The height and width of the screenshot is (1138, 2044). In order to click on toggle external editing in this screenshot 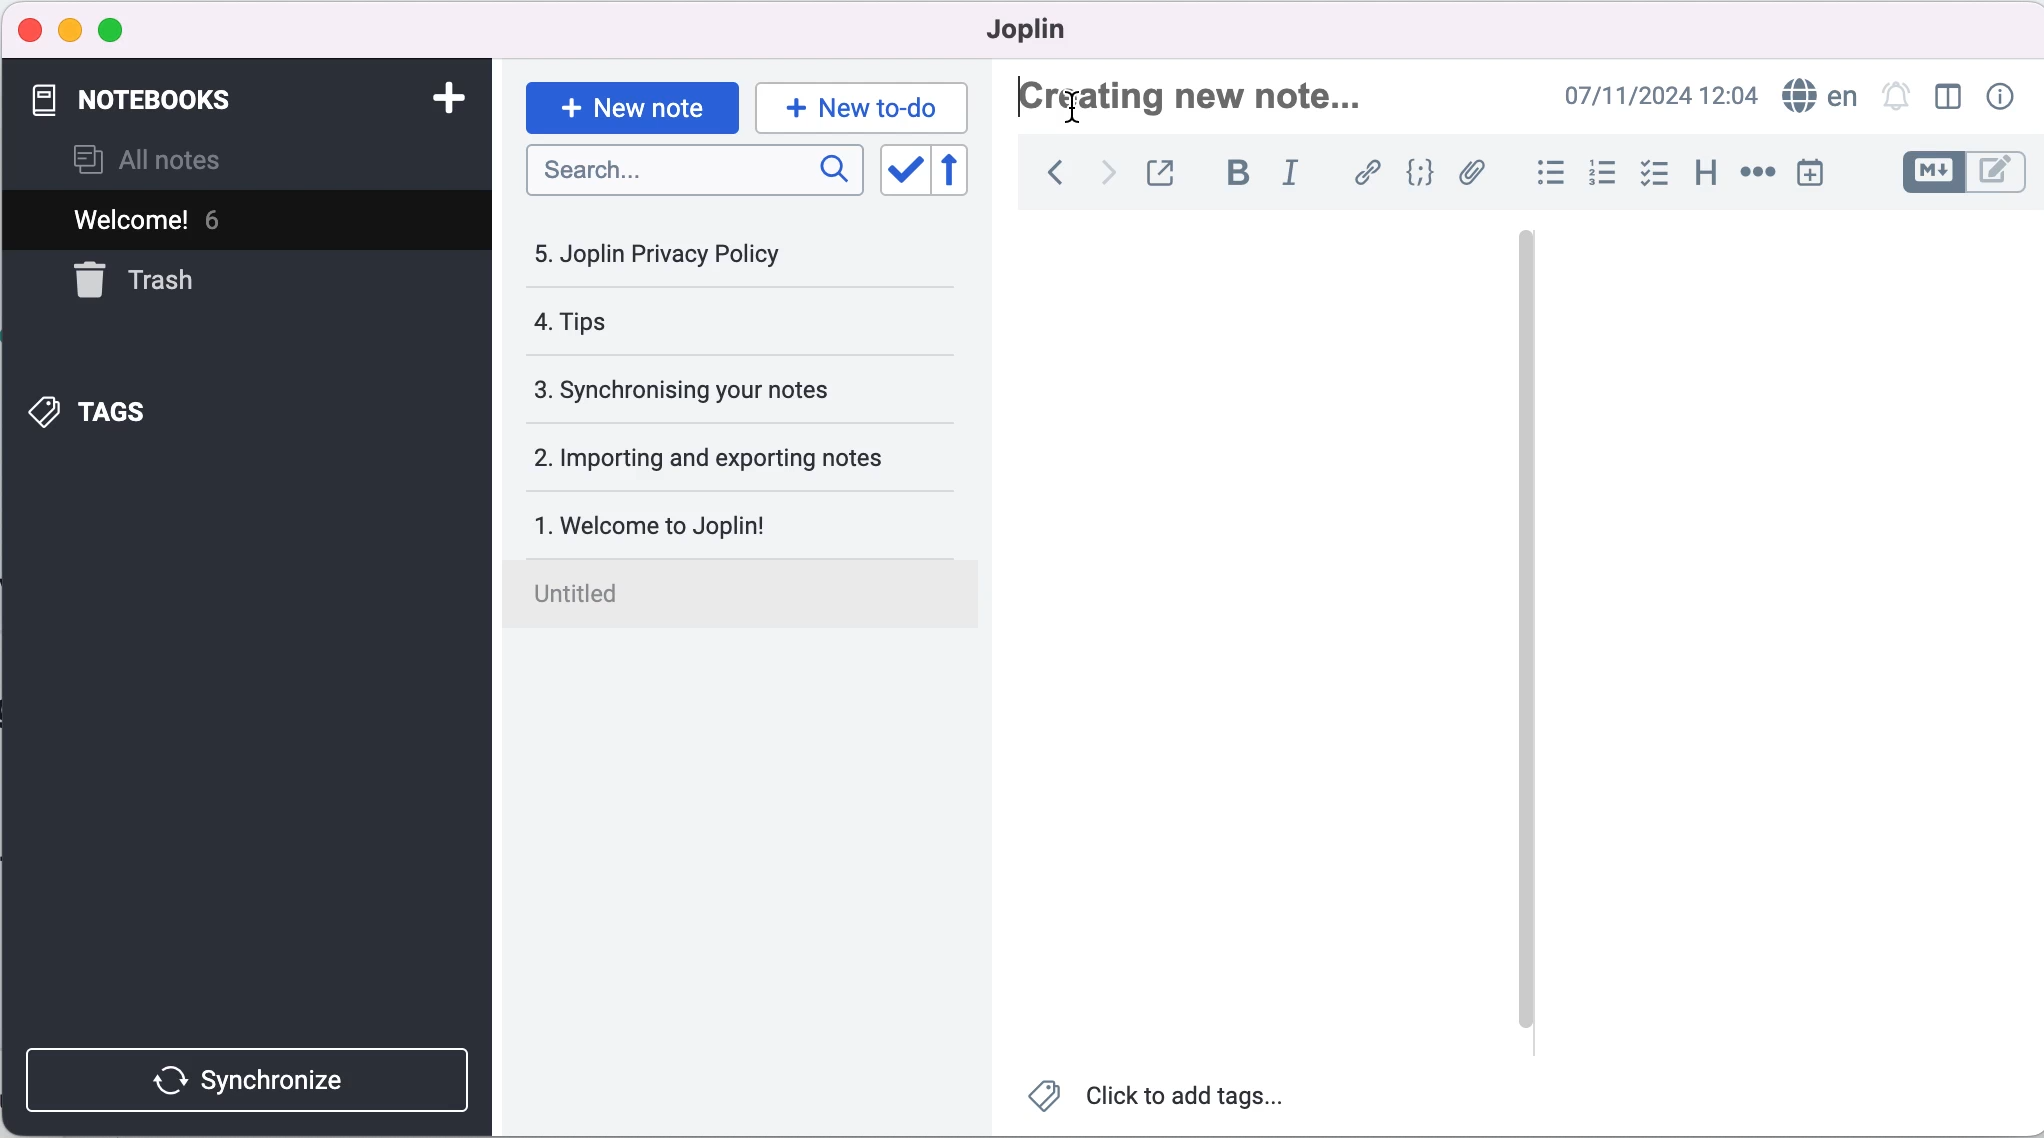, I will do `click(1170, 171)`.